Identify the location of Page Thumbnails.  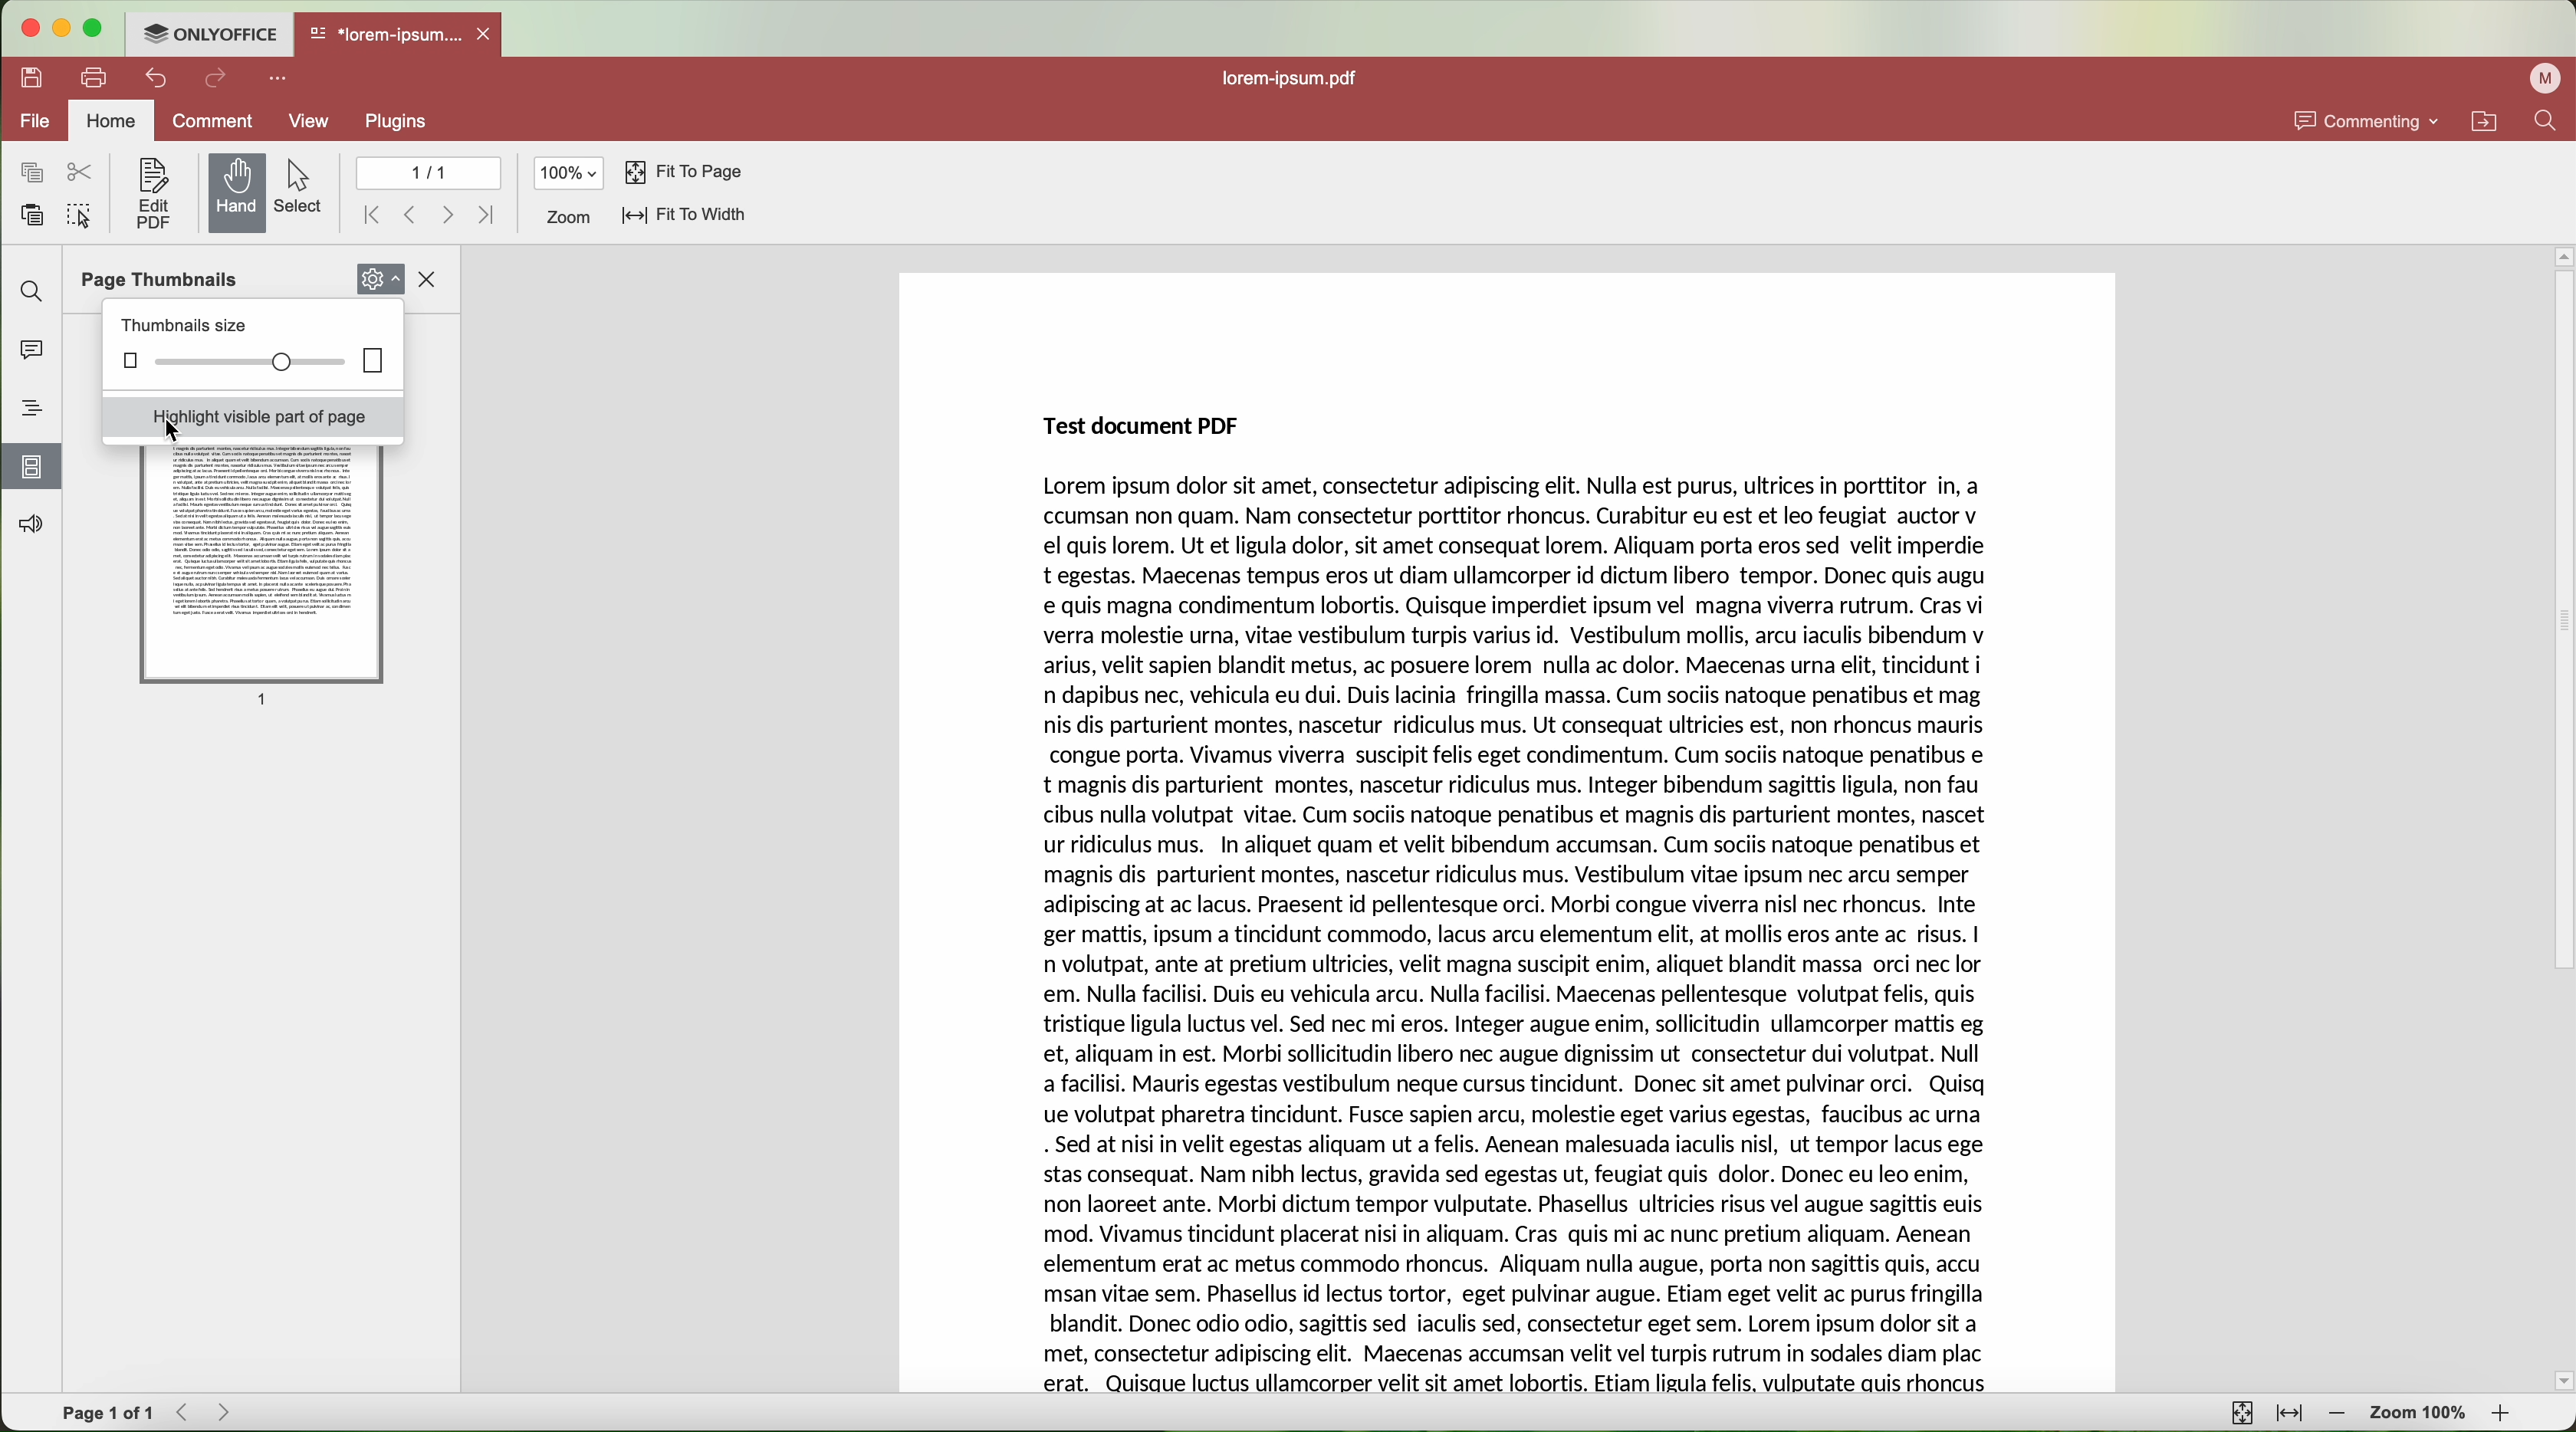
(165, 280).